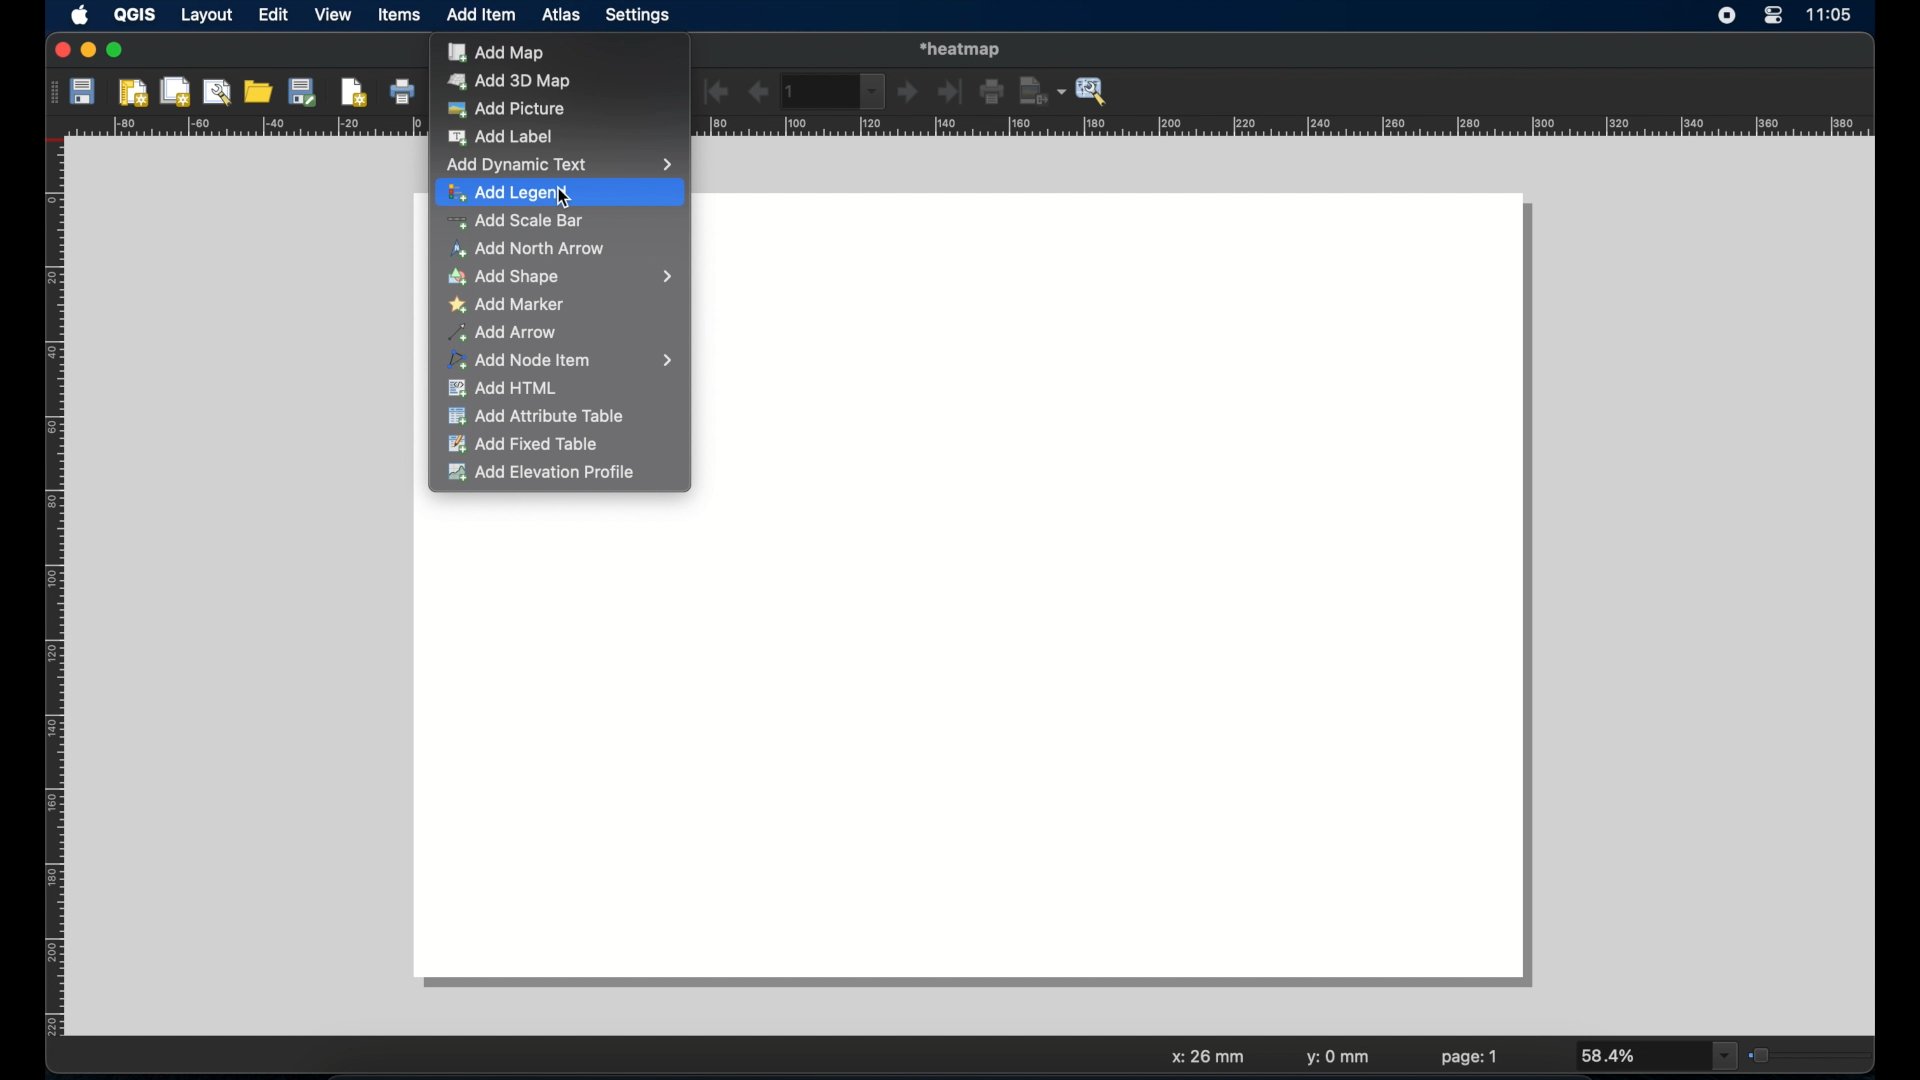 This screenshot has height=1080, width=1920. I want to click on duplicate layout, so click(177, 91).